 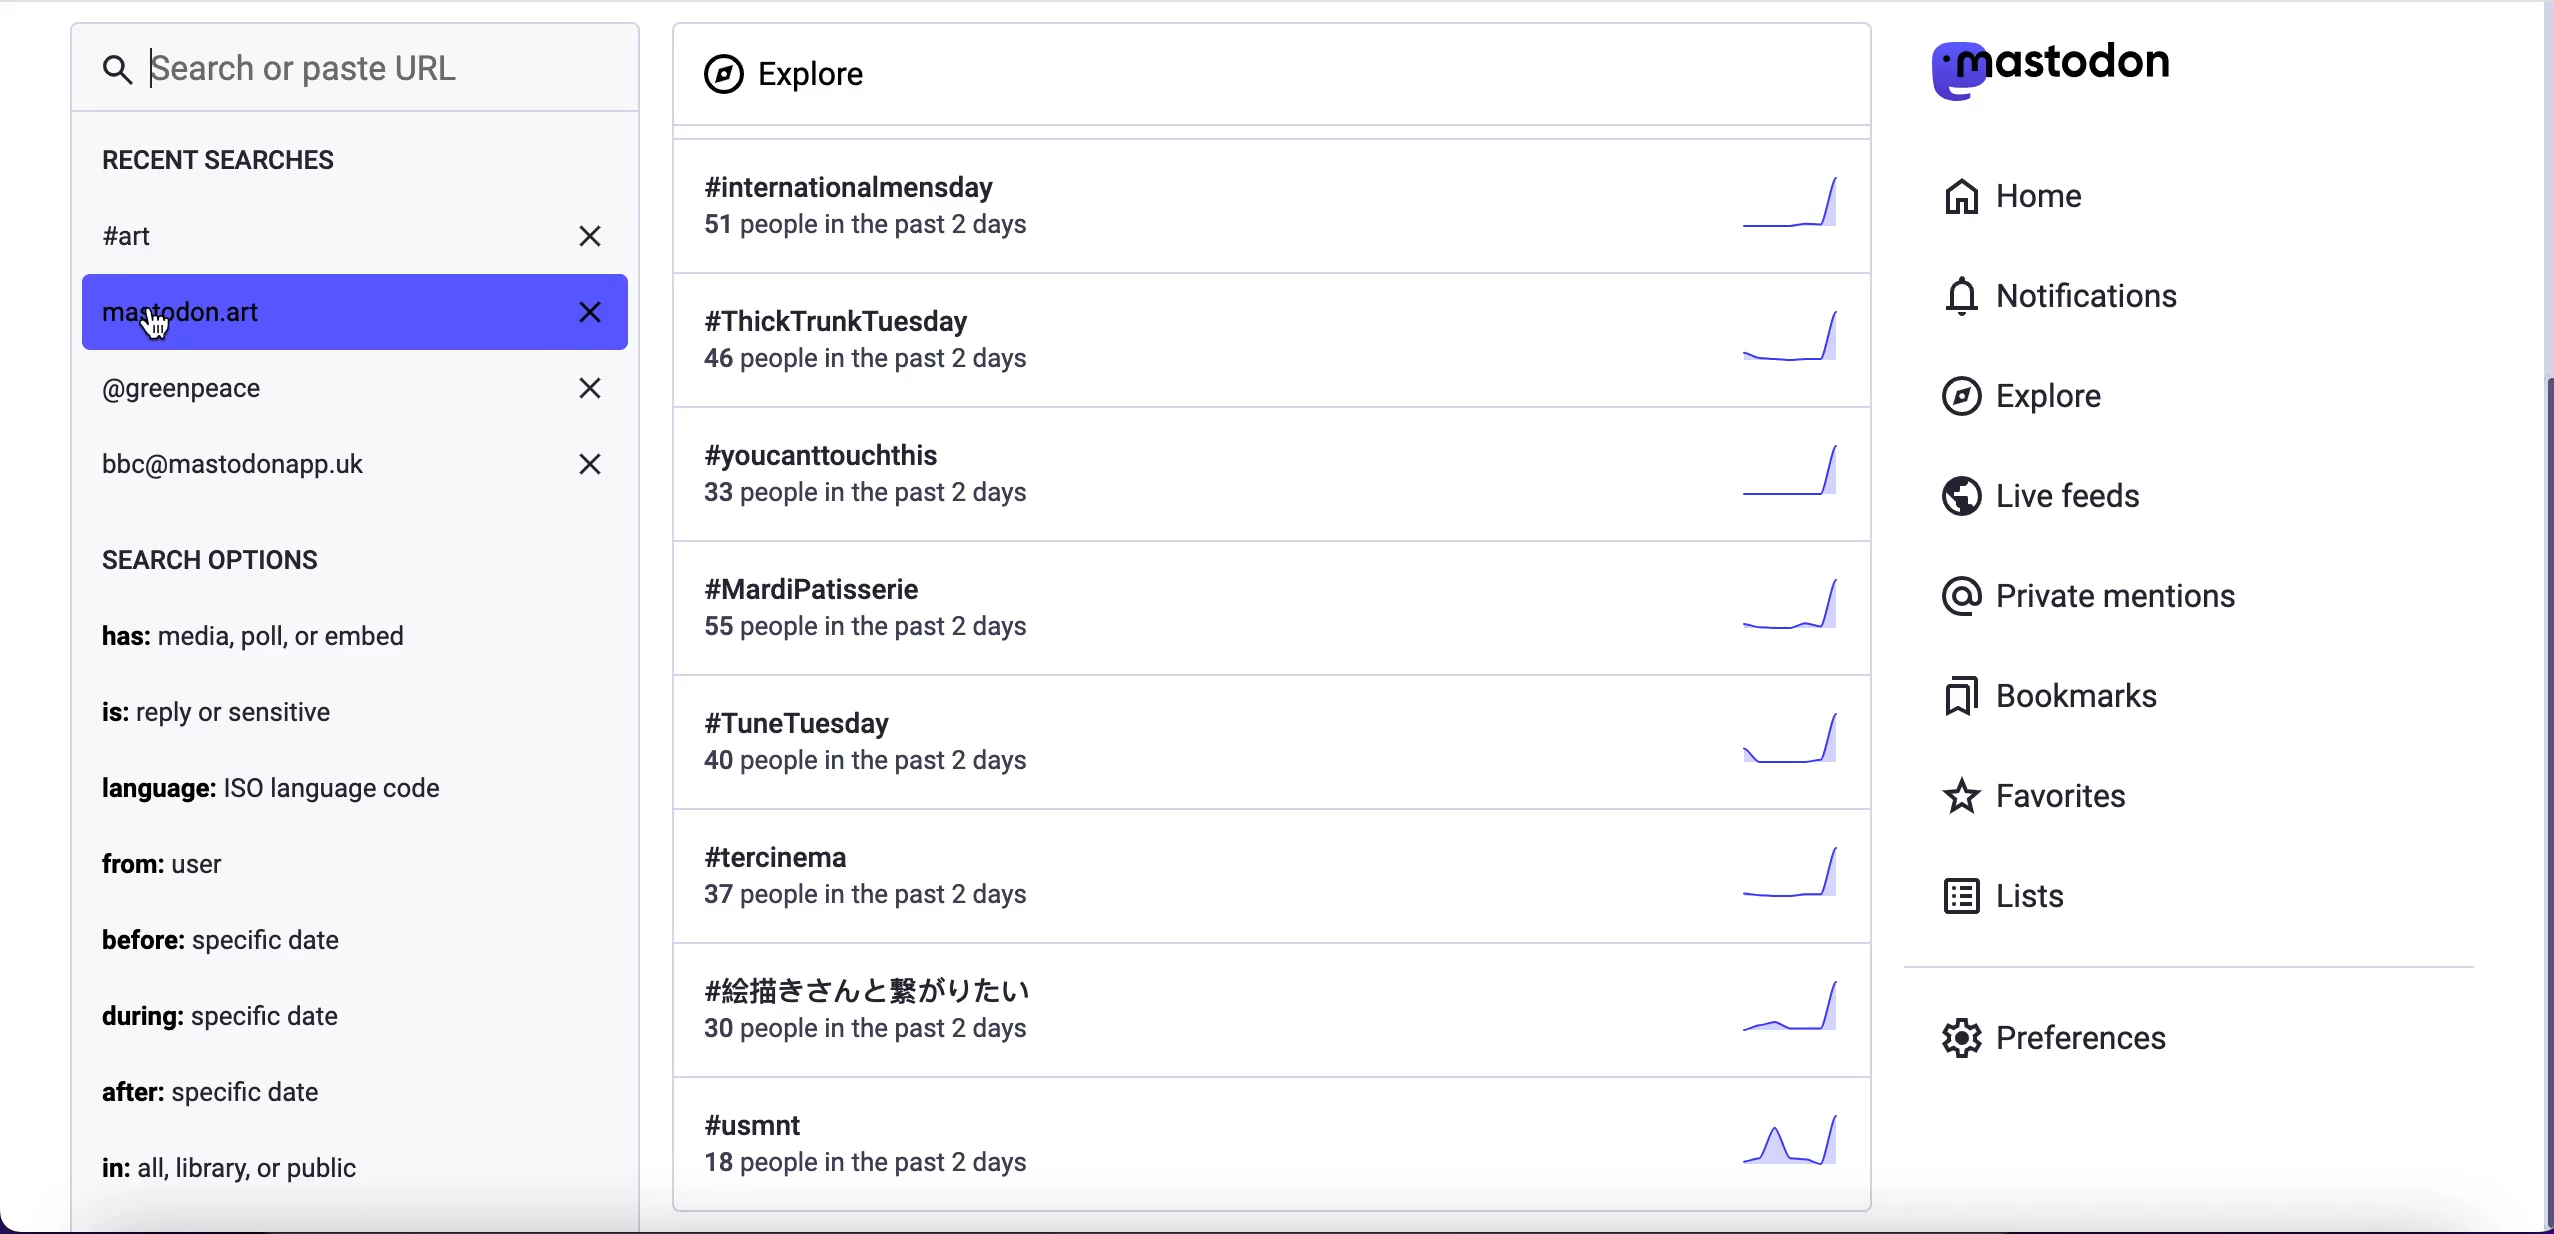 What do you see at coordinates (358, 309) in the screenshot?
I see `mastodon.art` at bounding box center [358, 309].